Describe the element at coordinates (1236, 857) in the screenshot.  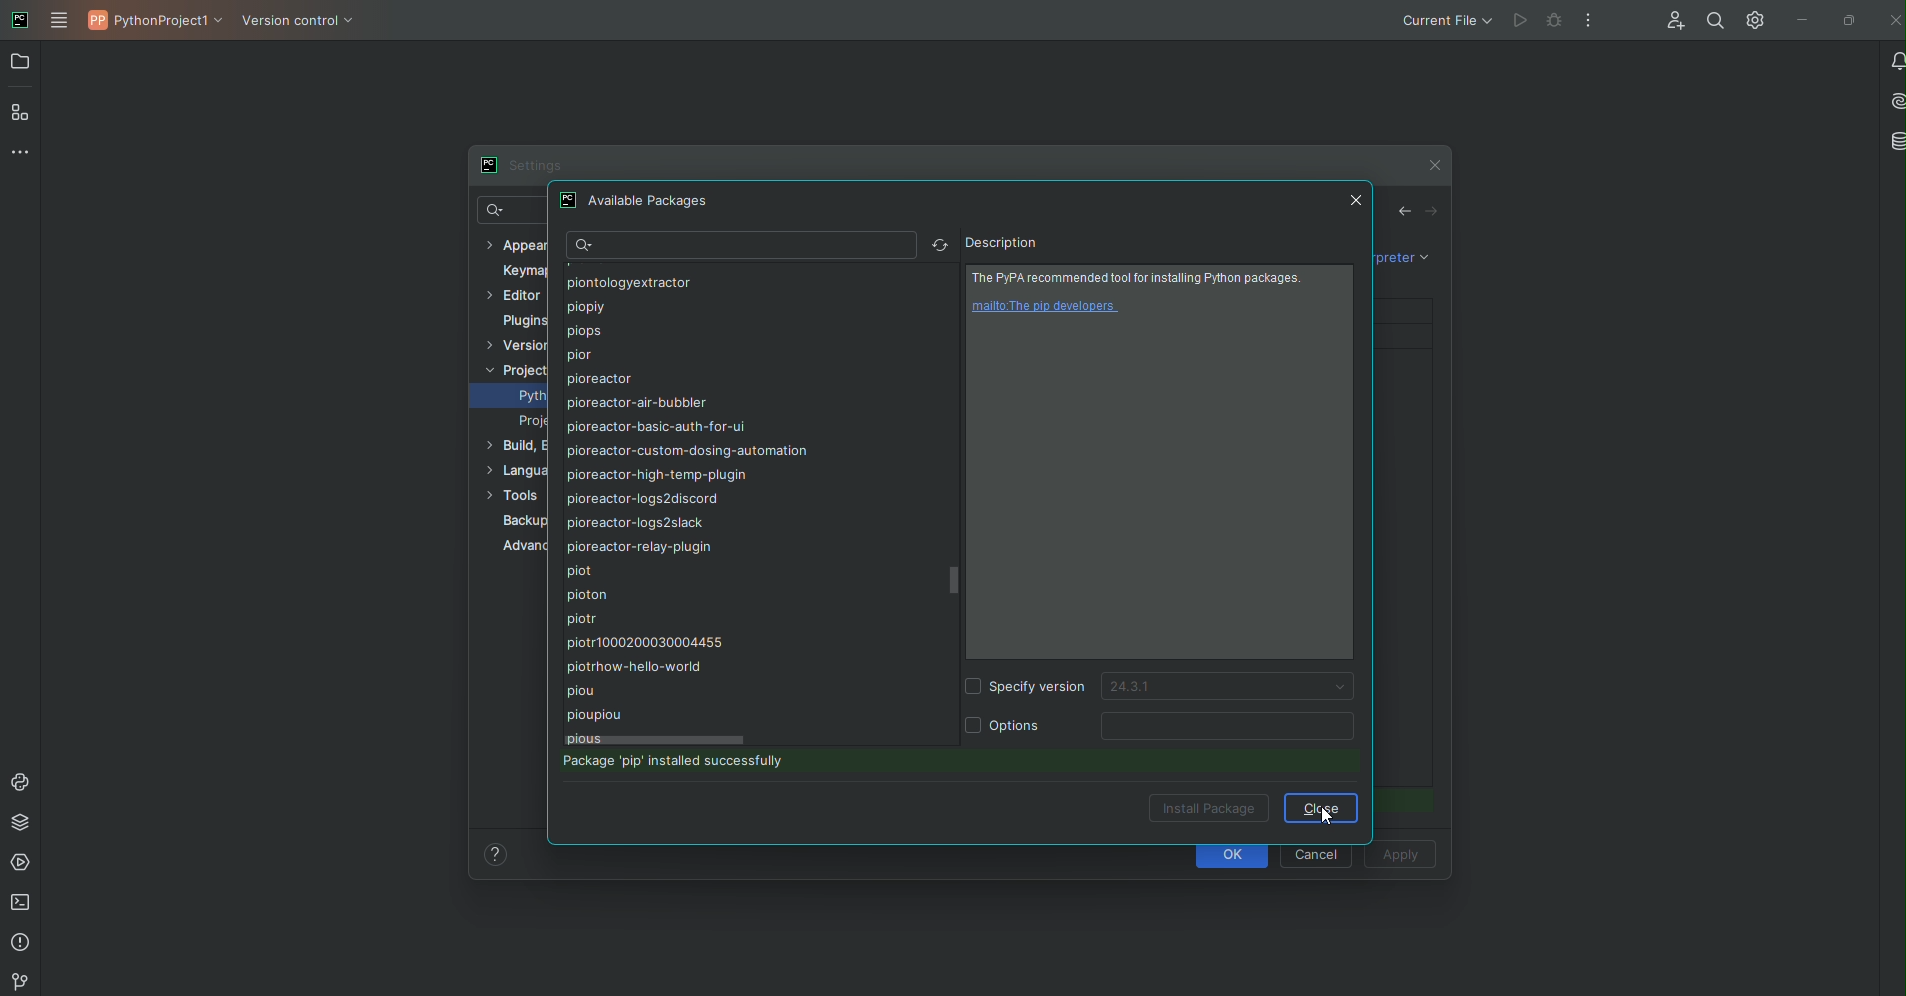
I see `OK` at that location.